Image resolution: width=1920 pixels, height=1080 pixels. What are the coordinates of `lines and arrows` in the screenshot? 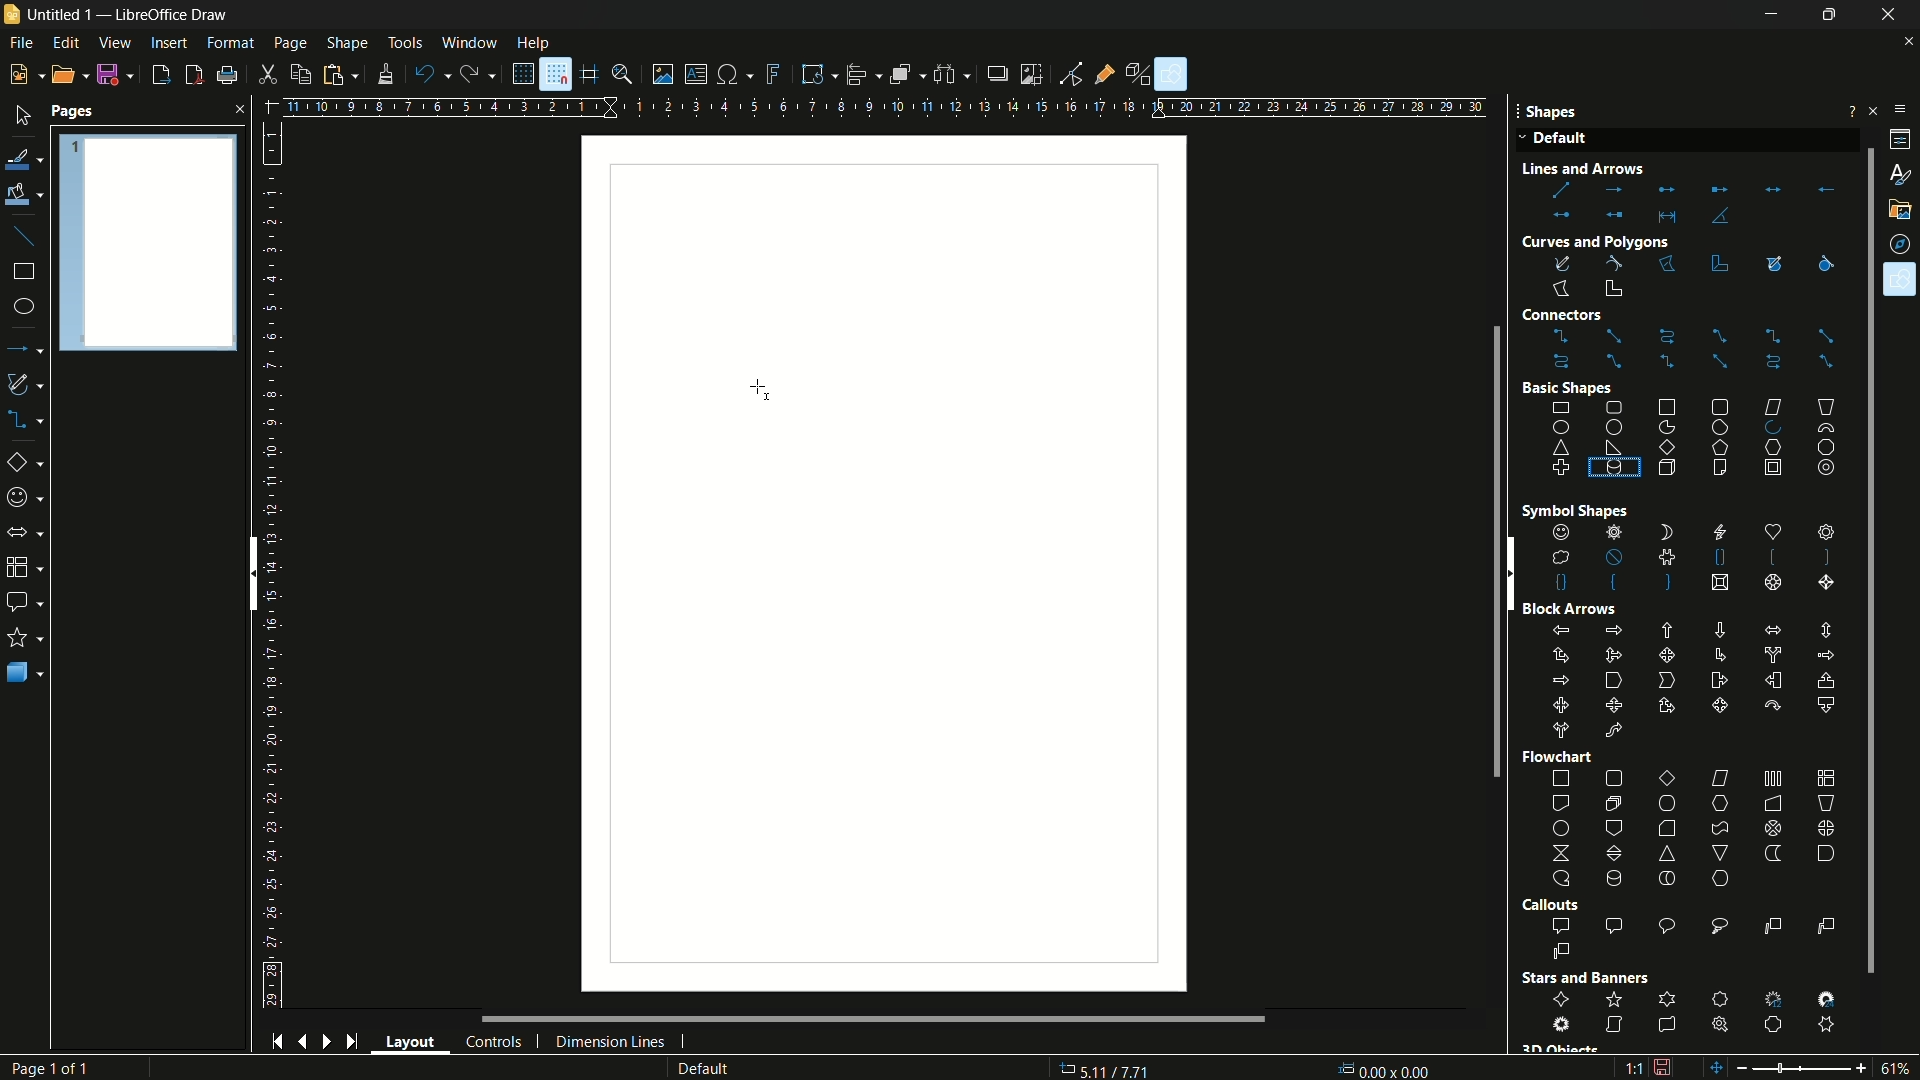 It's located at (1689, 202).